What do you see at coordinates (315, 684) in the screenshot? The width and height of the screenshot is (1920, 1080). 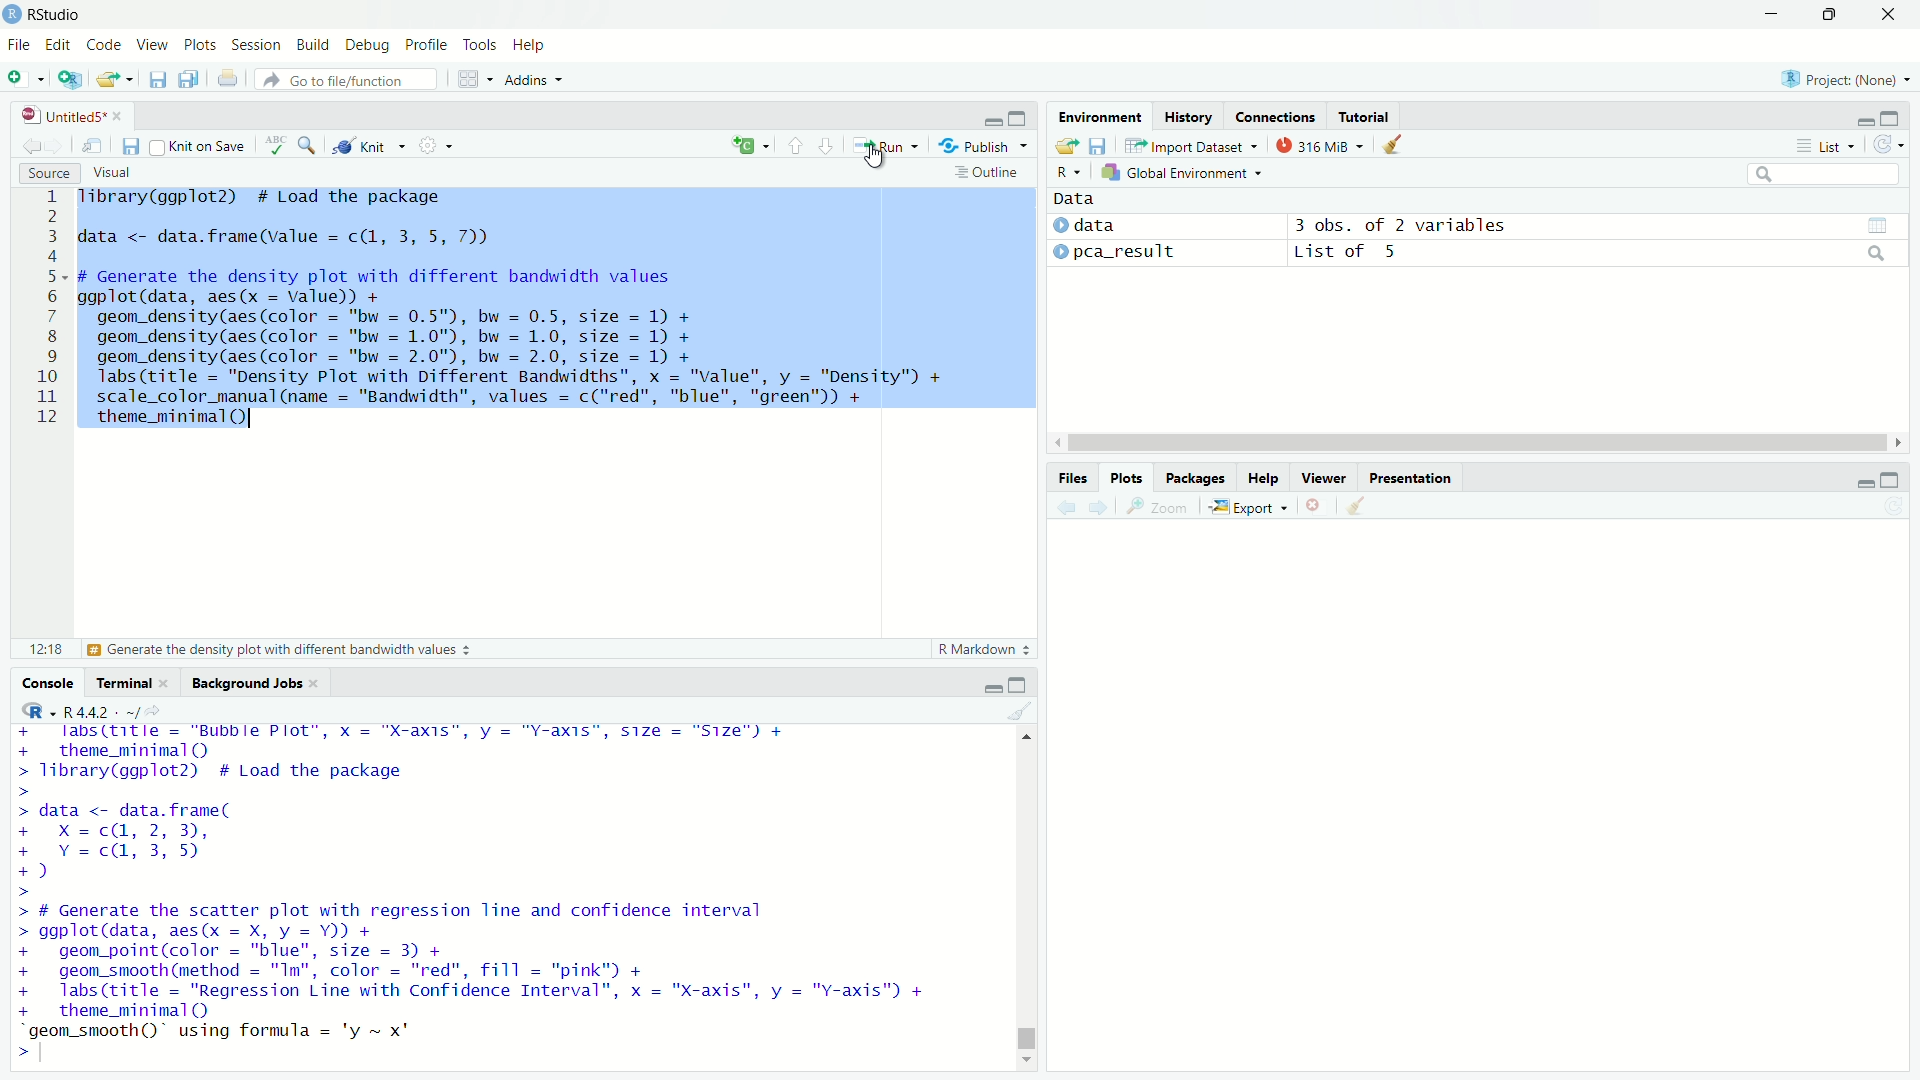 I see `close` at bounding box center [315, 684].